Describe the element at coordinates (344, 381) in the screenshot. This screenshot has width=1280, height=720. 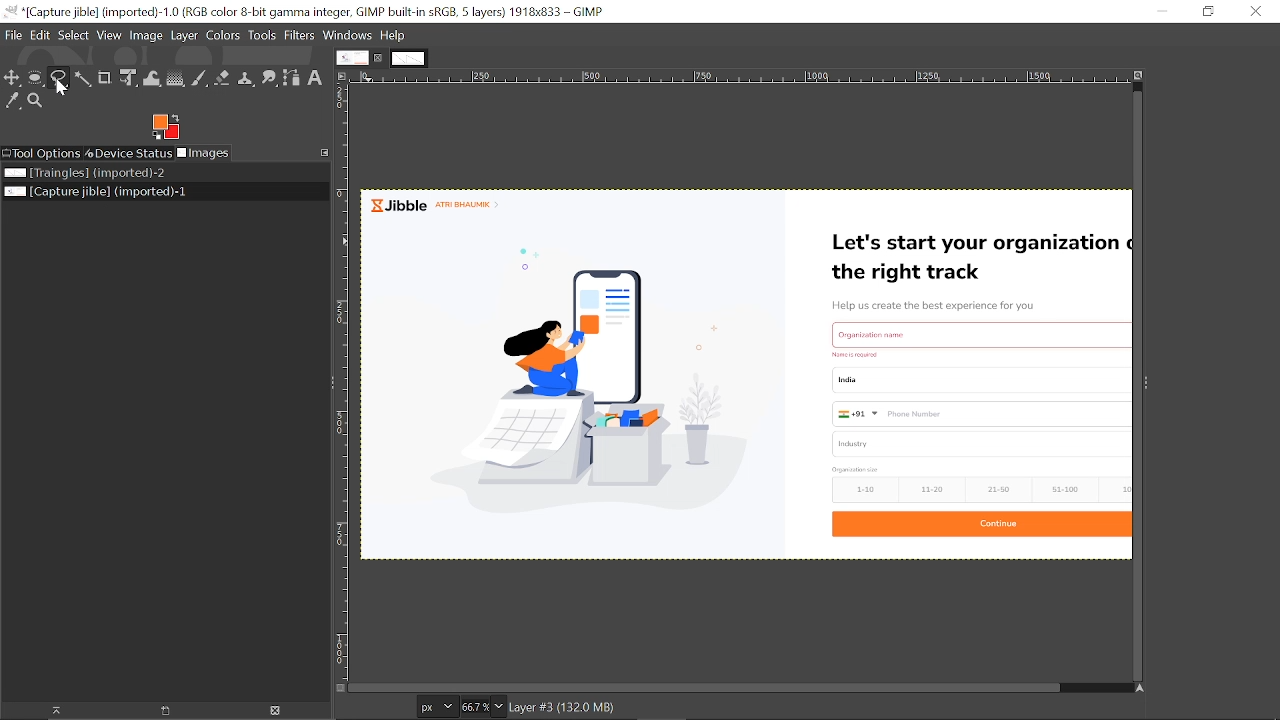
I see `Vertical label` at that location.